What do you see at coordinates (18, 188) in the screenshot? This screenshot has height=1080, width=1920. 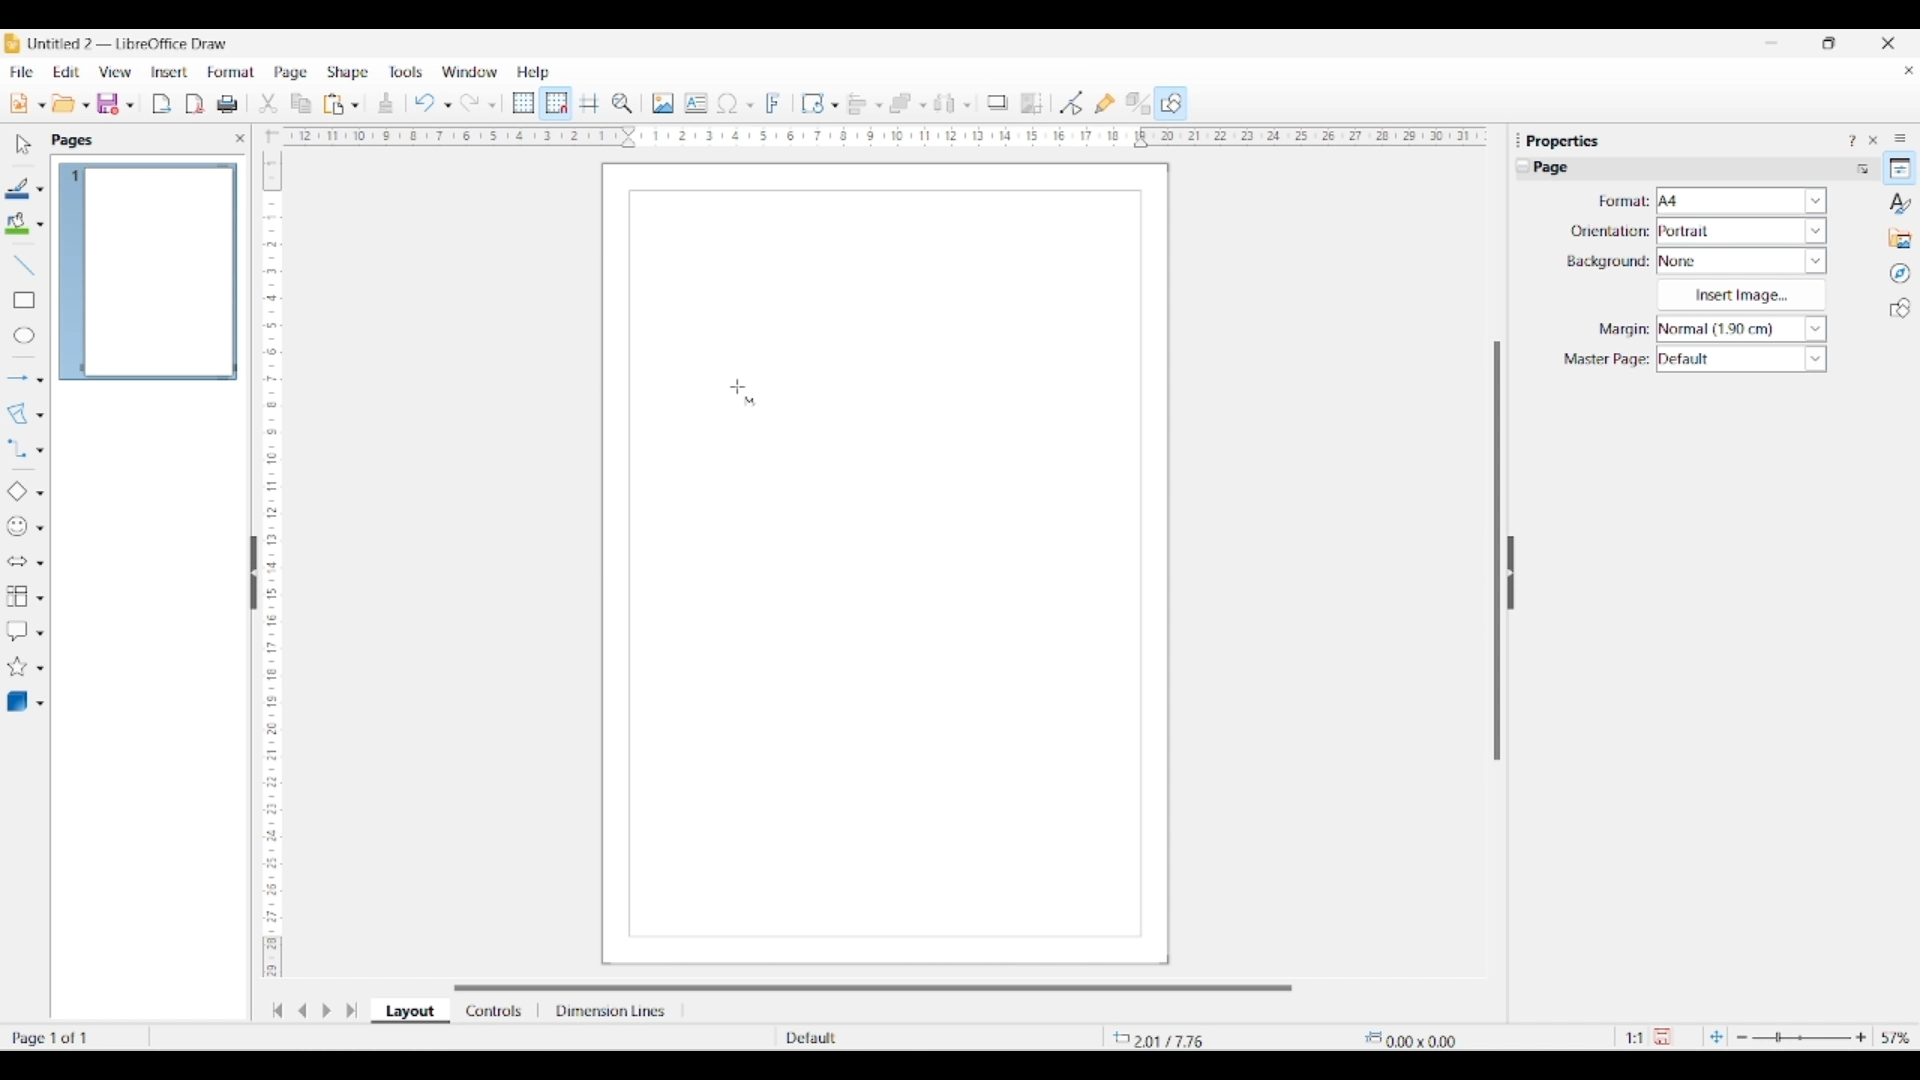 I see `Selected line color` at bounding box center [18, 188].